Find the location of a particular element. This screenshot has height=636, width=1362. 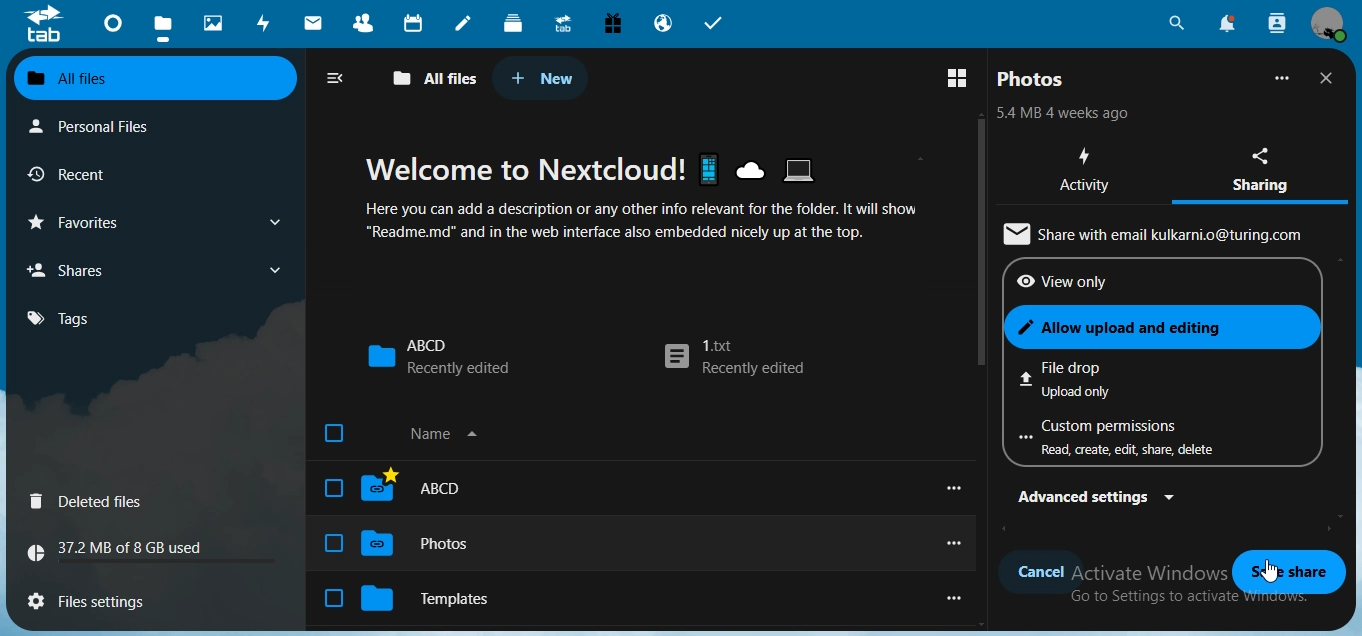

all files is located at coordinates (152, 79).